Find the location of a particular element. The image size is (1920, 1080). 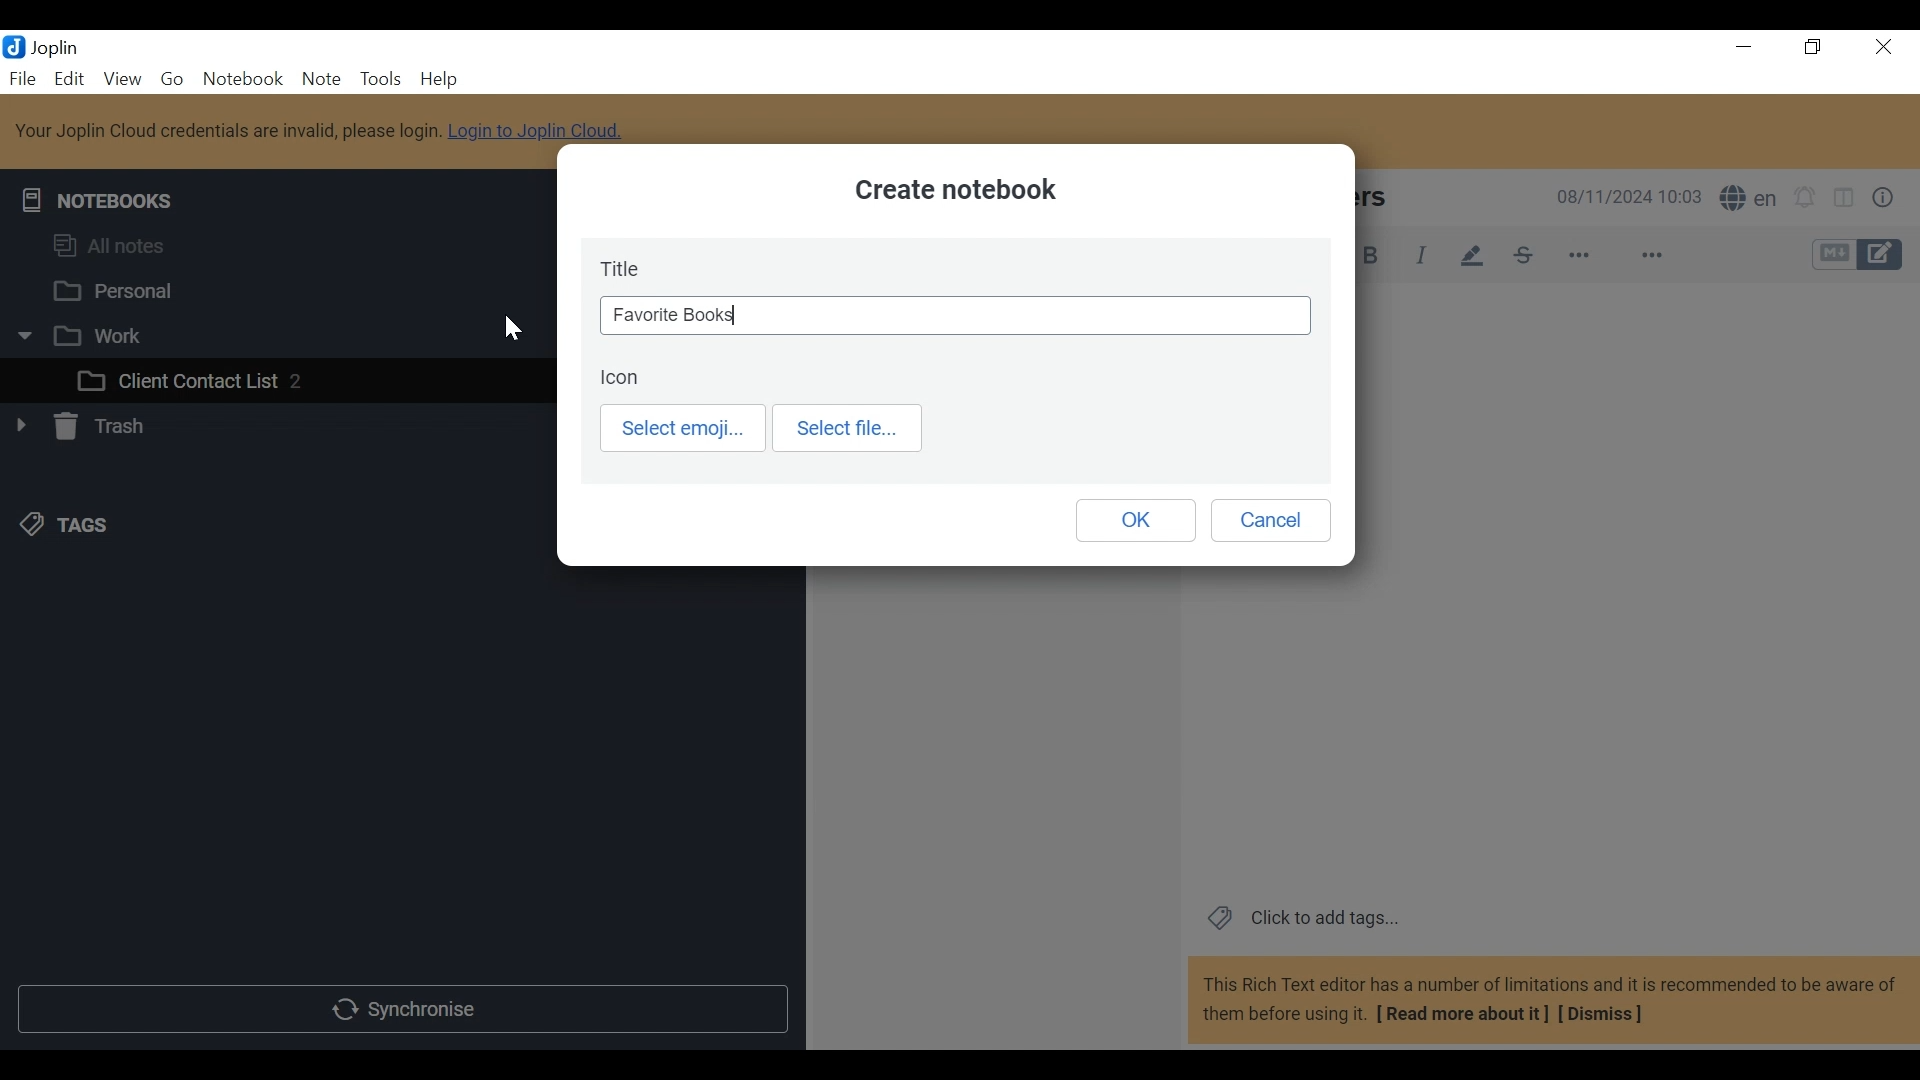

Notebook is located at coordinates (242, 80).